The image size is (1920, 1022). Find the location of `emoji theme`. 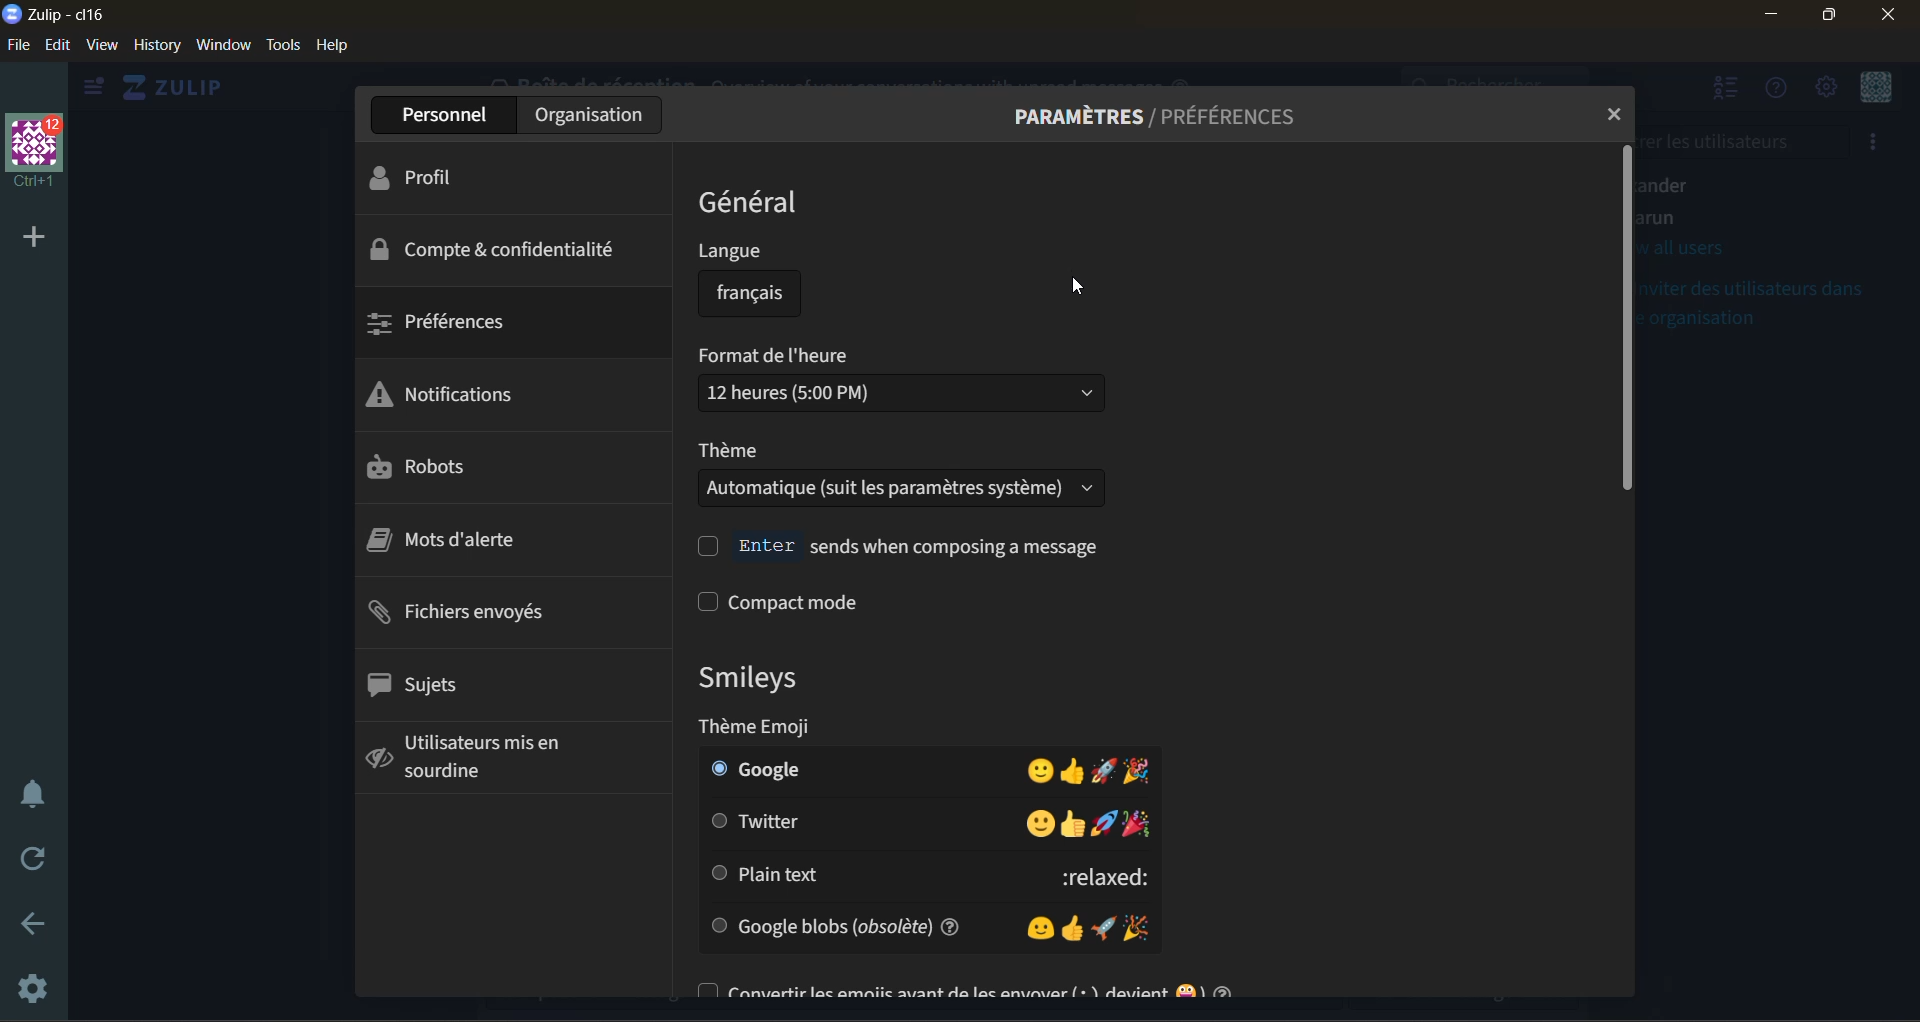

emoji theme is located at coordinates (835, 729).